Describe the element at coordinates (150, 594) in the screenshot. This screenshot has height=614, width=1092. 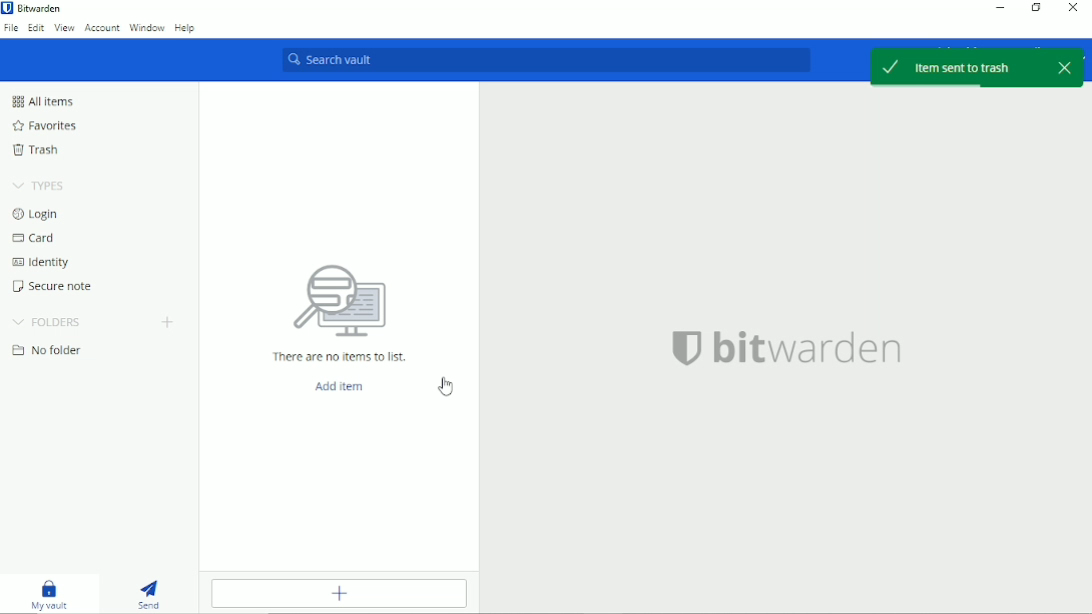
I see `Send` at that location.